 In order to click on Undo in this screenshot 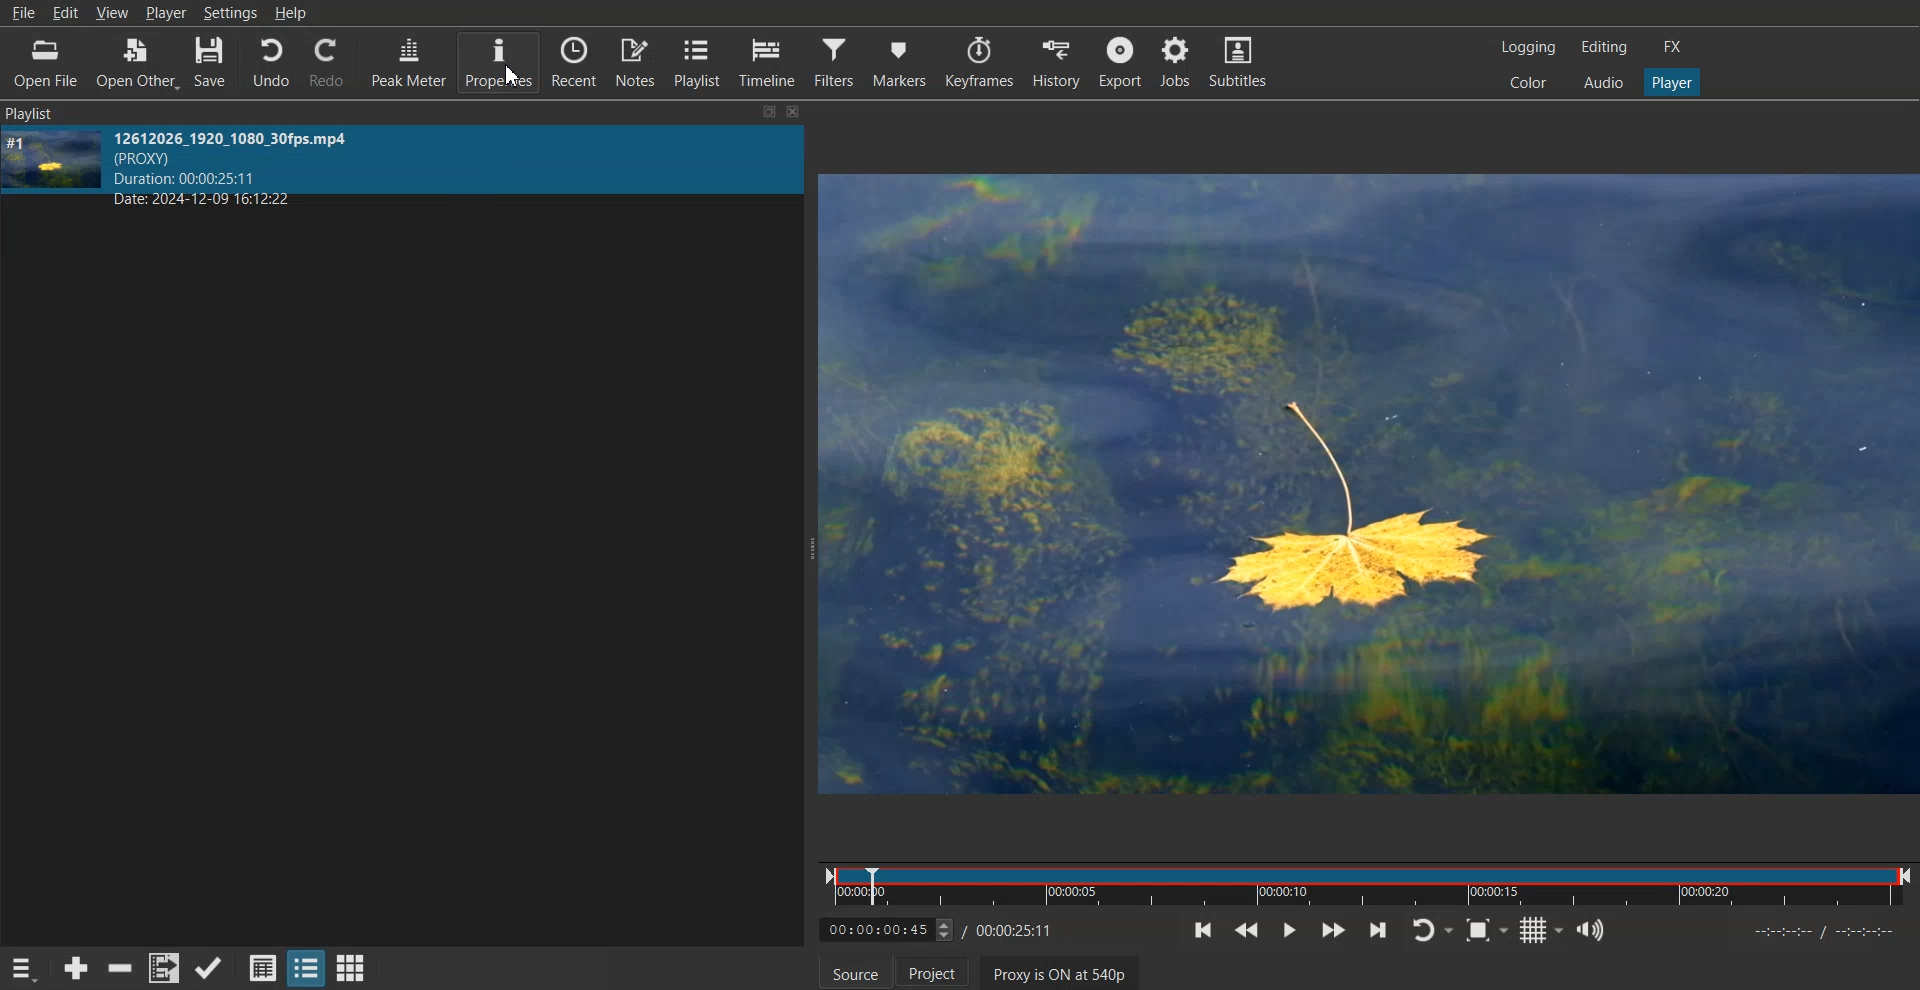, I will do `click(270, 61)`.